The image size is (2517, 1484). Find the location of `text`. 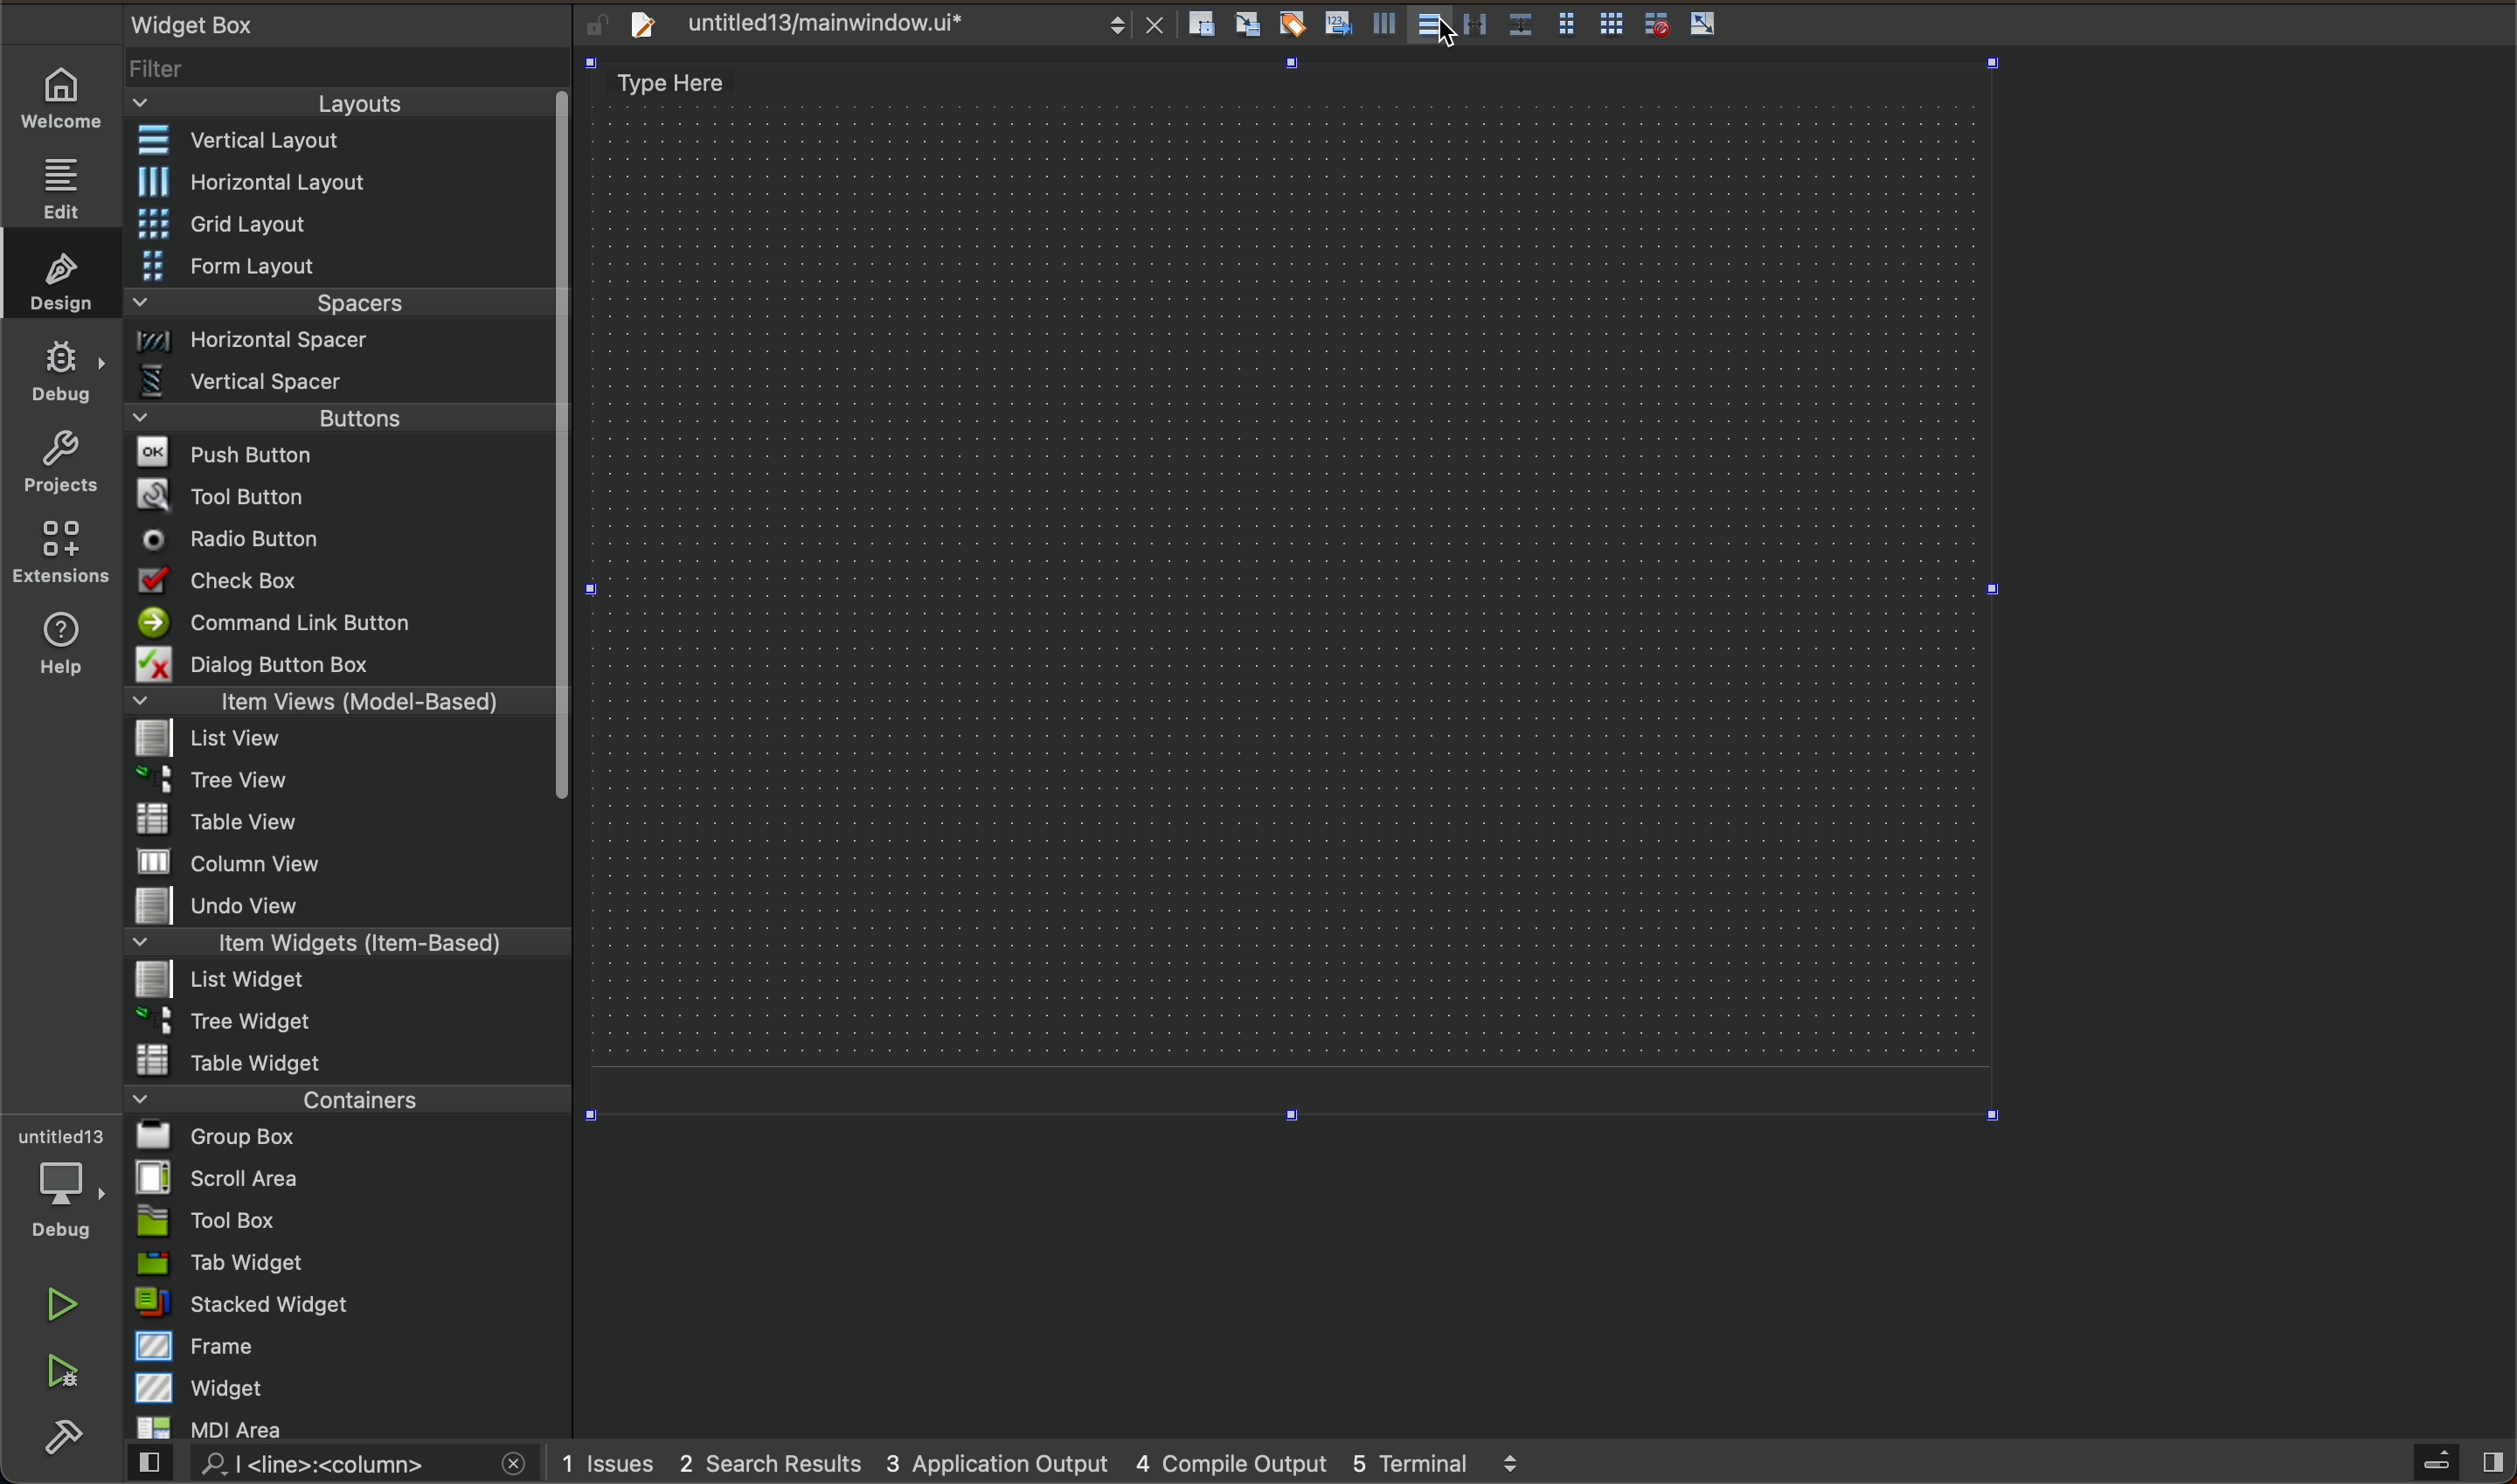

text is located at coordinates (673, 84).